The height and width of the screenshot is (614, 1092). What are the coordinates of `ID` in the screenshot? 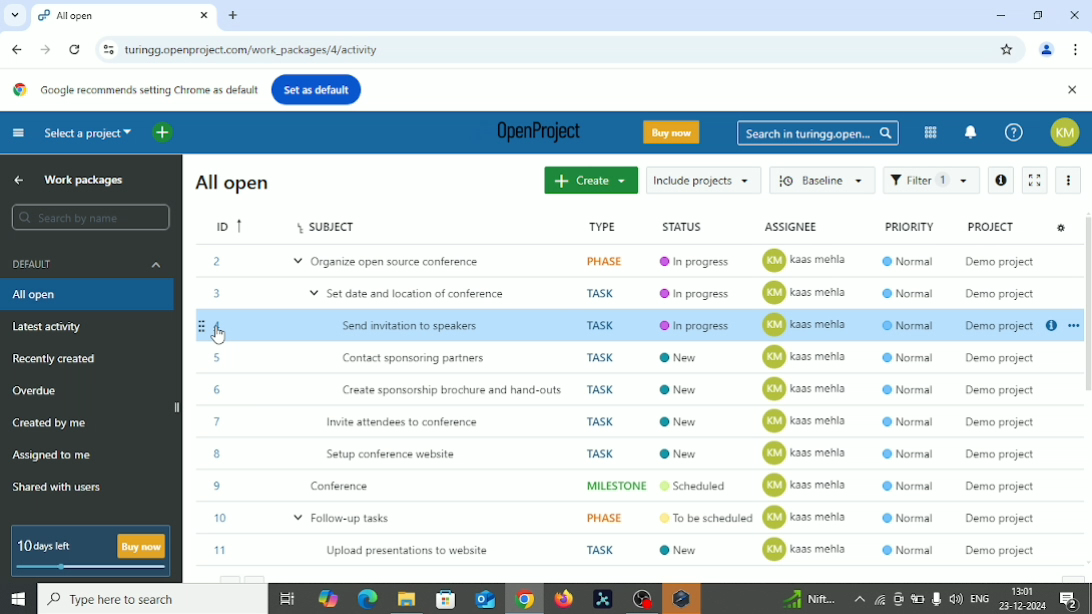 It's located at (220, 226).